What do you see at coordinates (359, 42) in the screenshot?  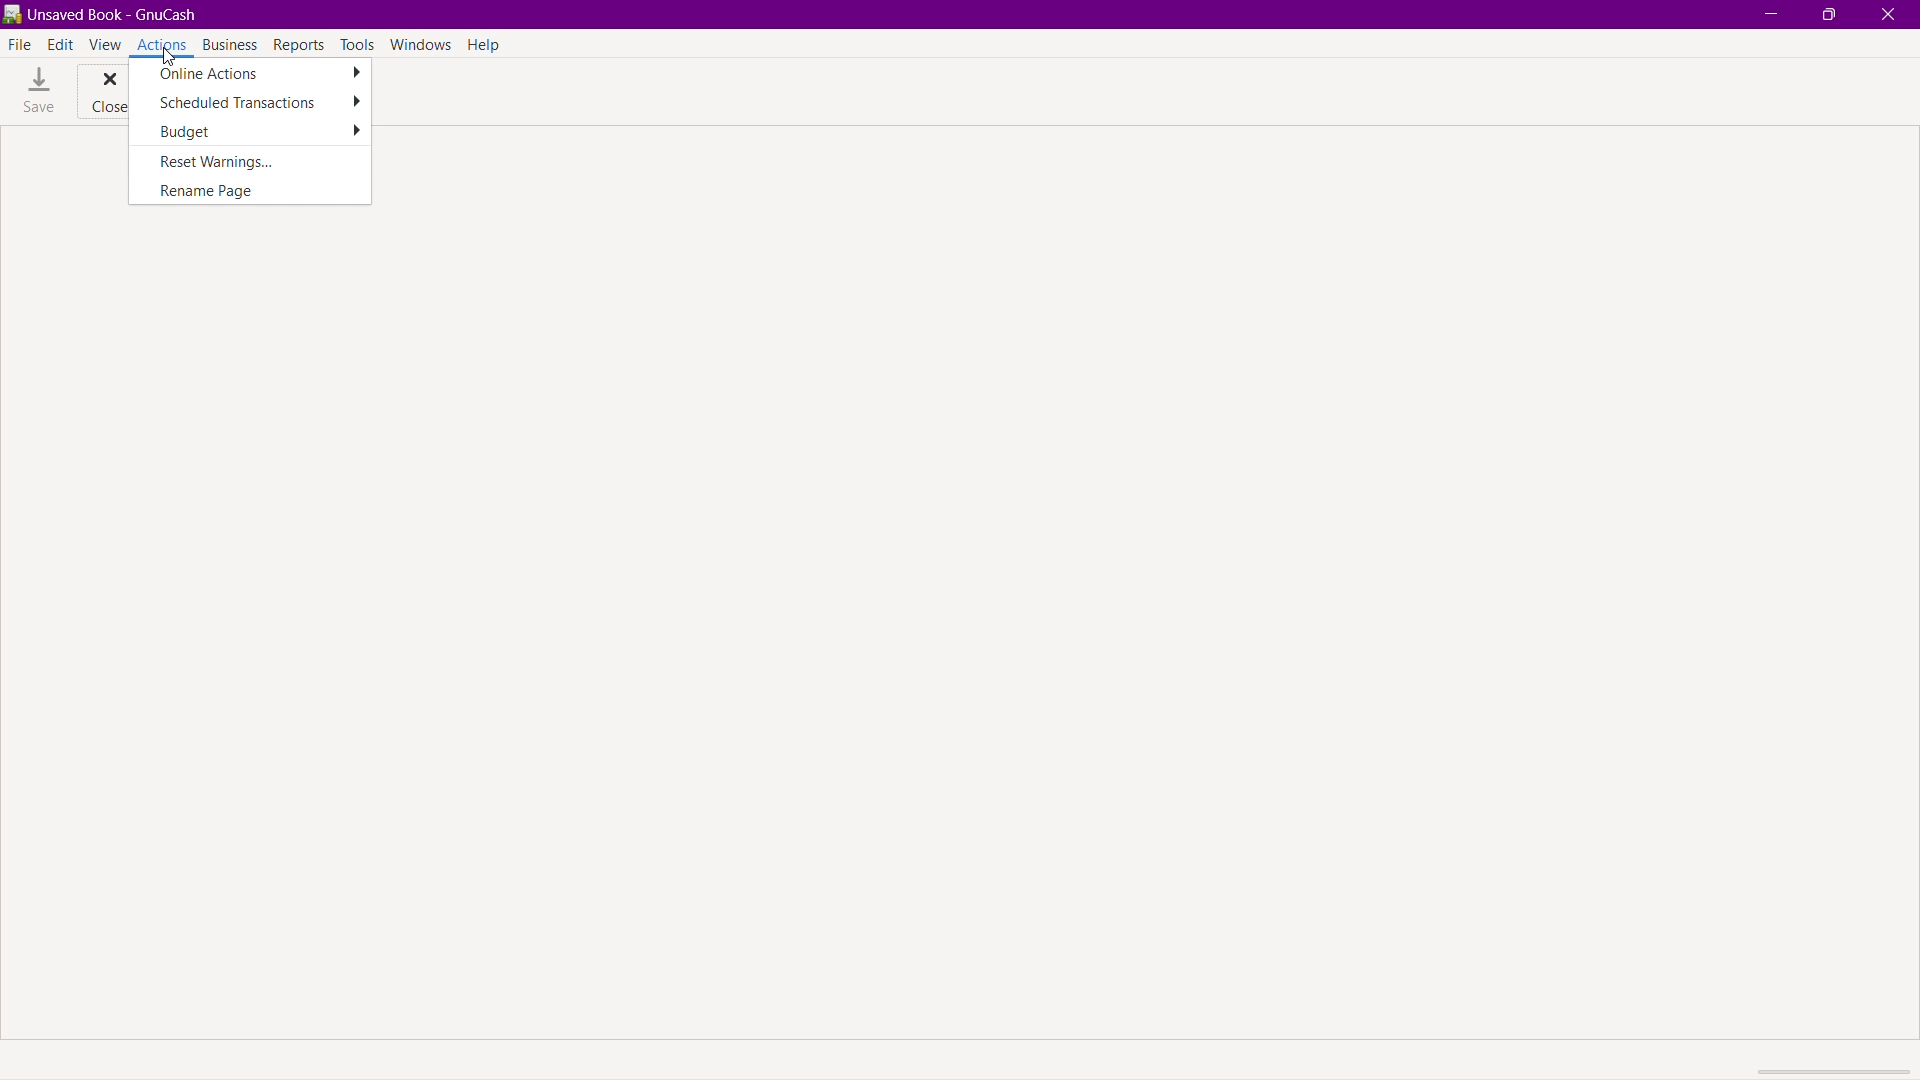 I see `Tools` at bounding box center [359, 42].